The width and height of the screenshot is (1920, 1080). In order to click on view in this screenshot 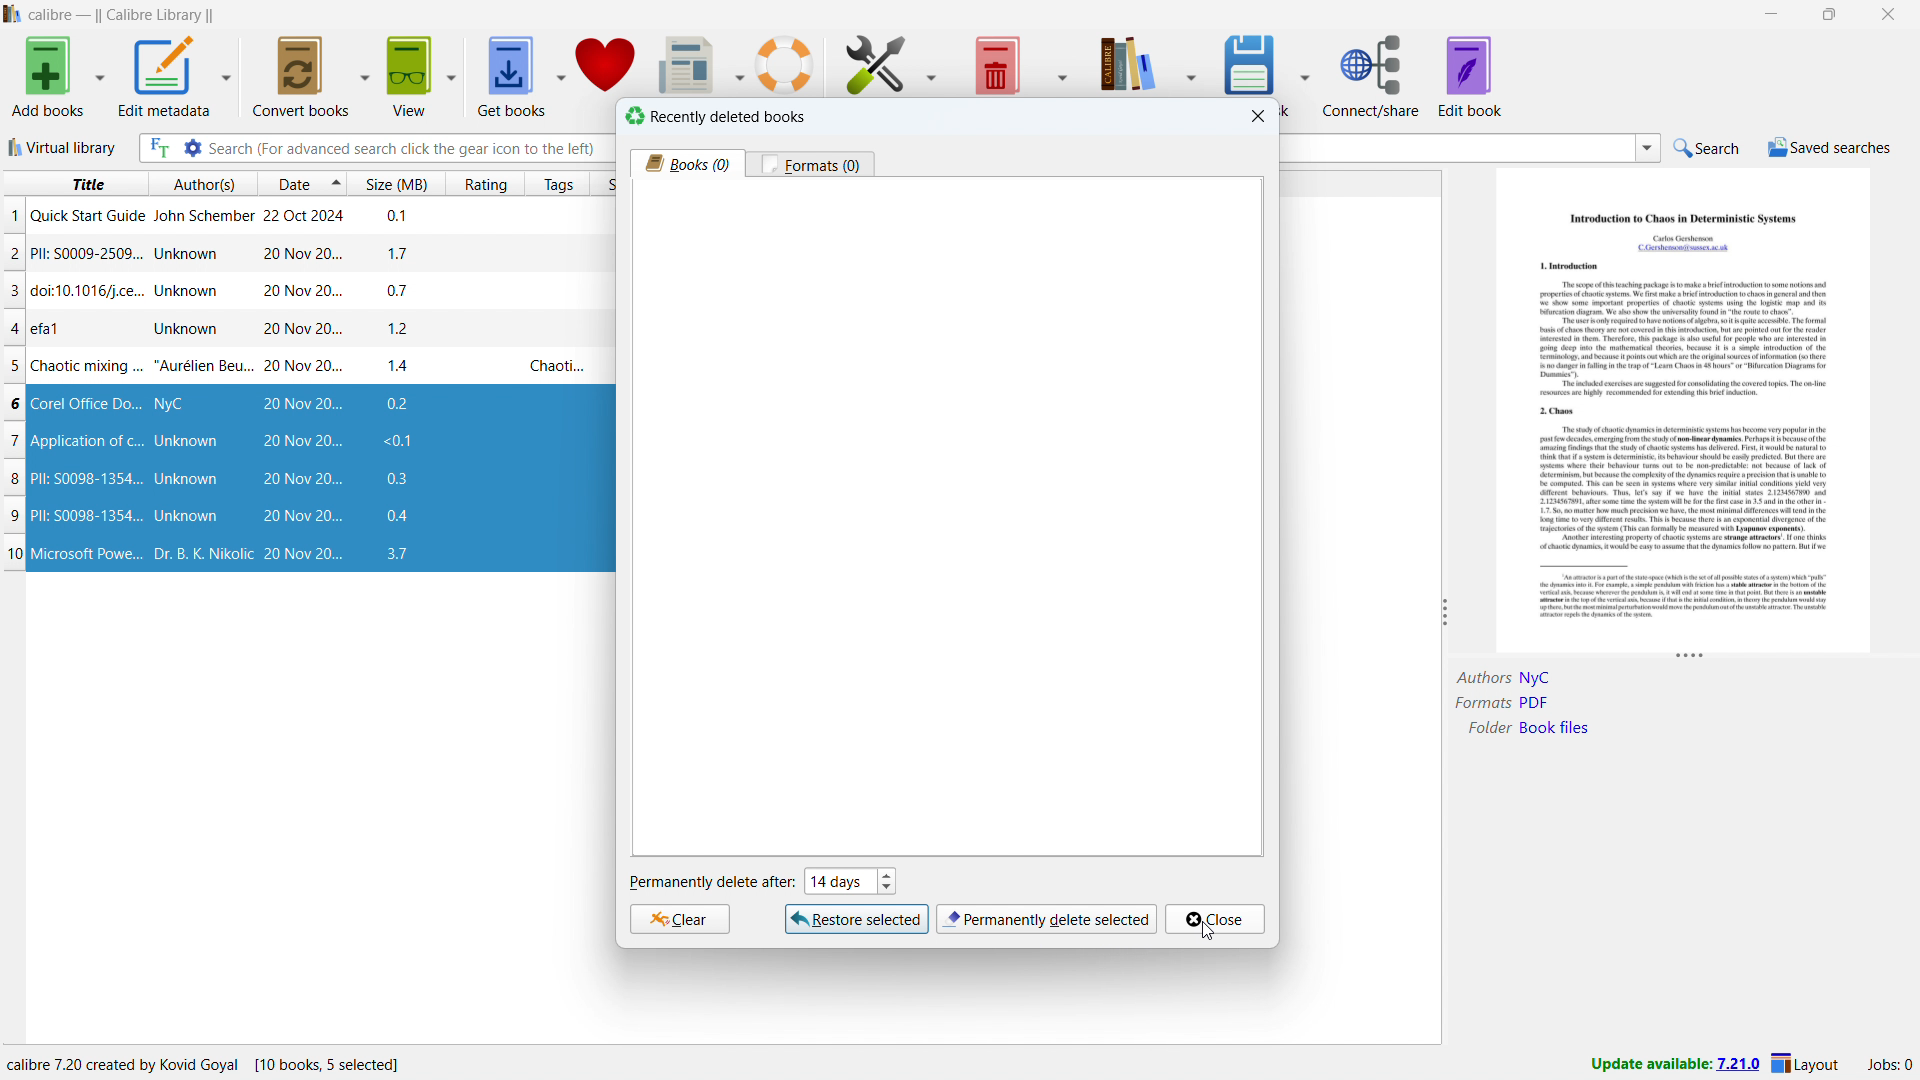, I will do `click(412, 76)`.